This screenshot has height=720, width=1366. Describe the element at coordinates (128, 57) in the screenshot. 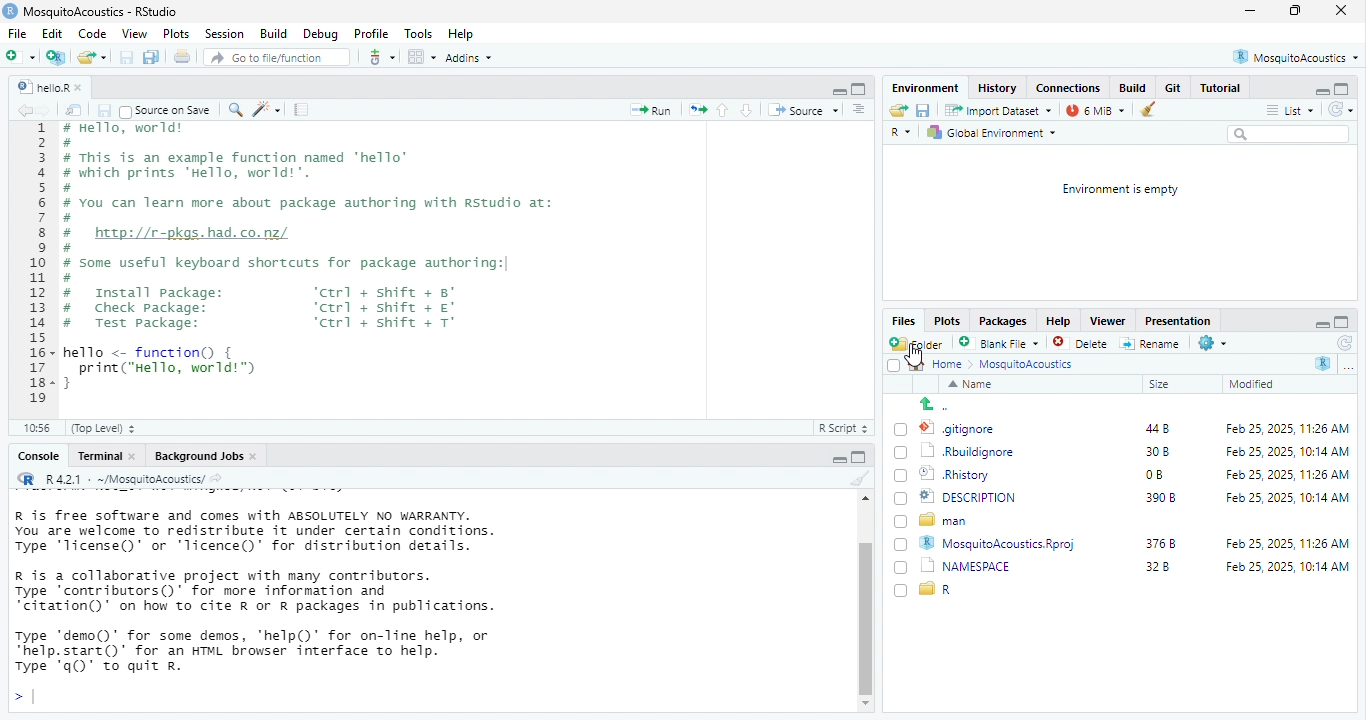

I see `save current document` at that location.